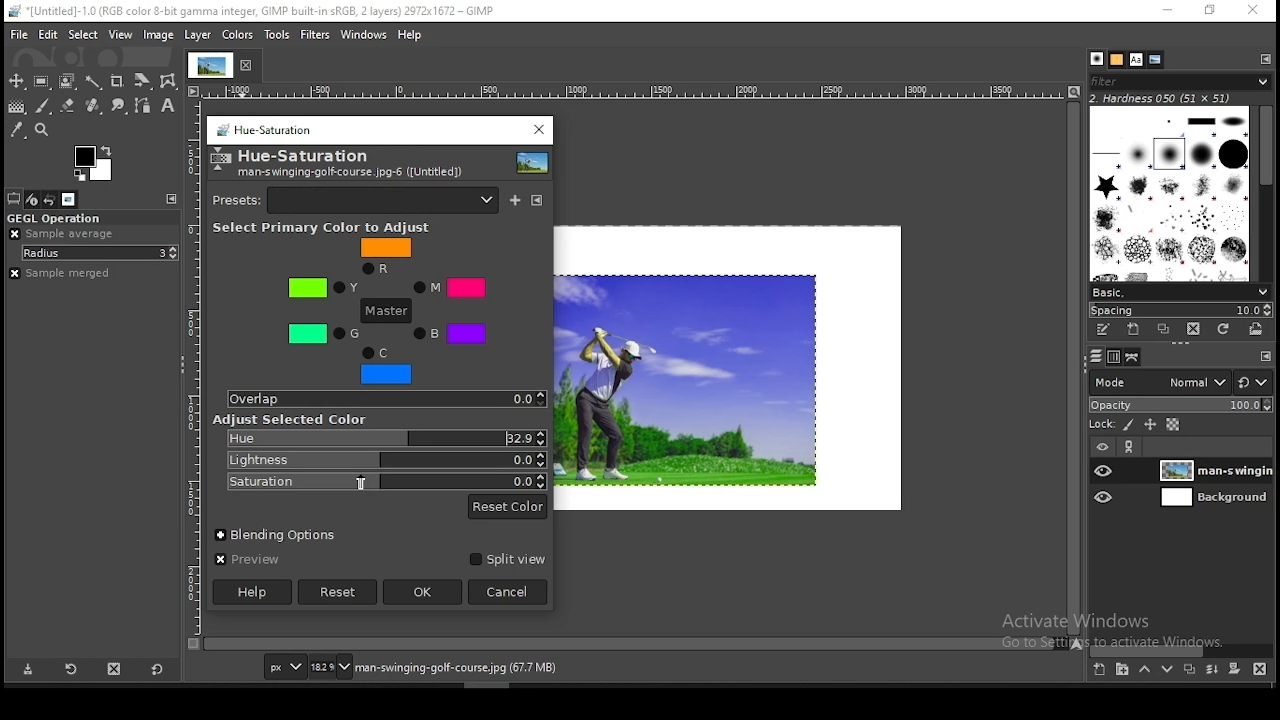 The width and height of the screenshot is (1280, 720). I want to click on gradient tool, so click(16, 105).